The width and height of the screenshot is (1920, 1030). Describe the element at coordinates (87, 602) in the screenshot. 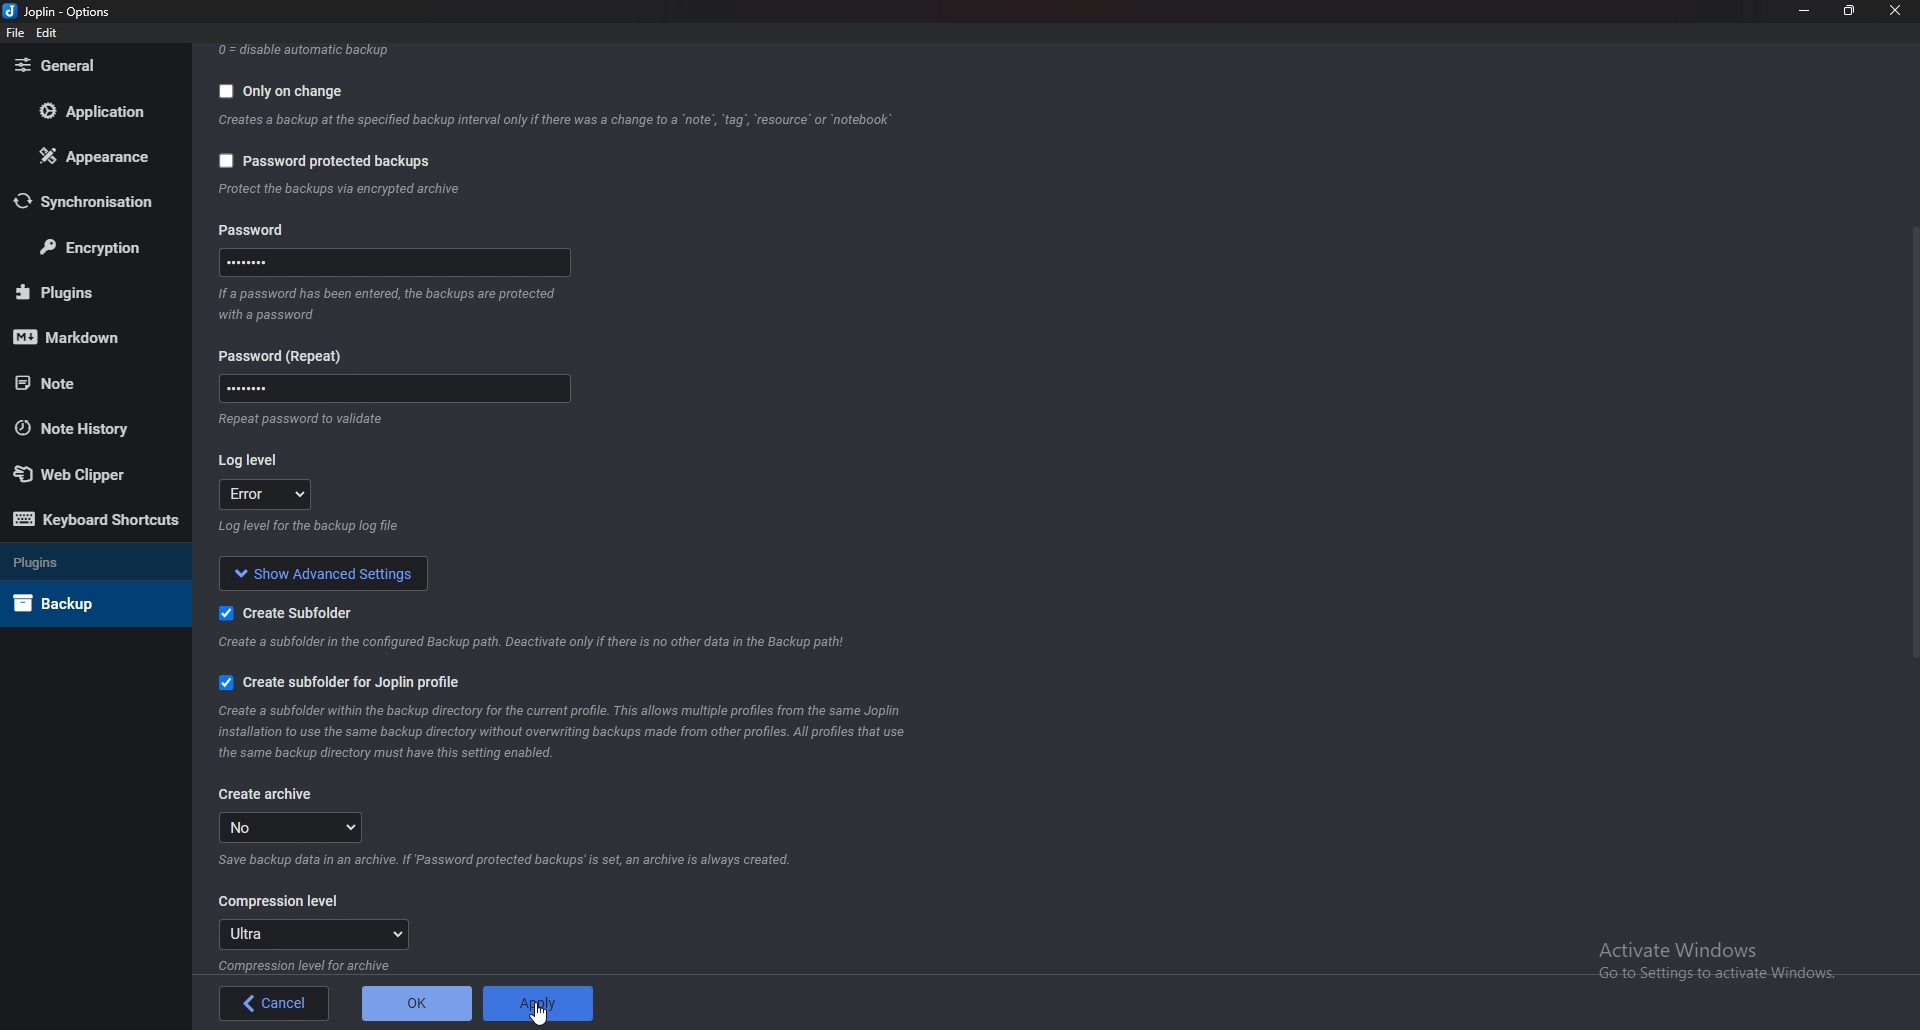

I see `Back up` at that location.